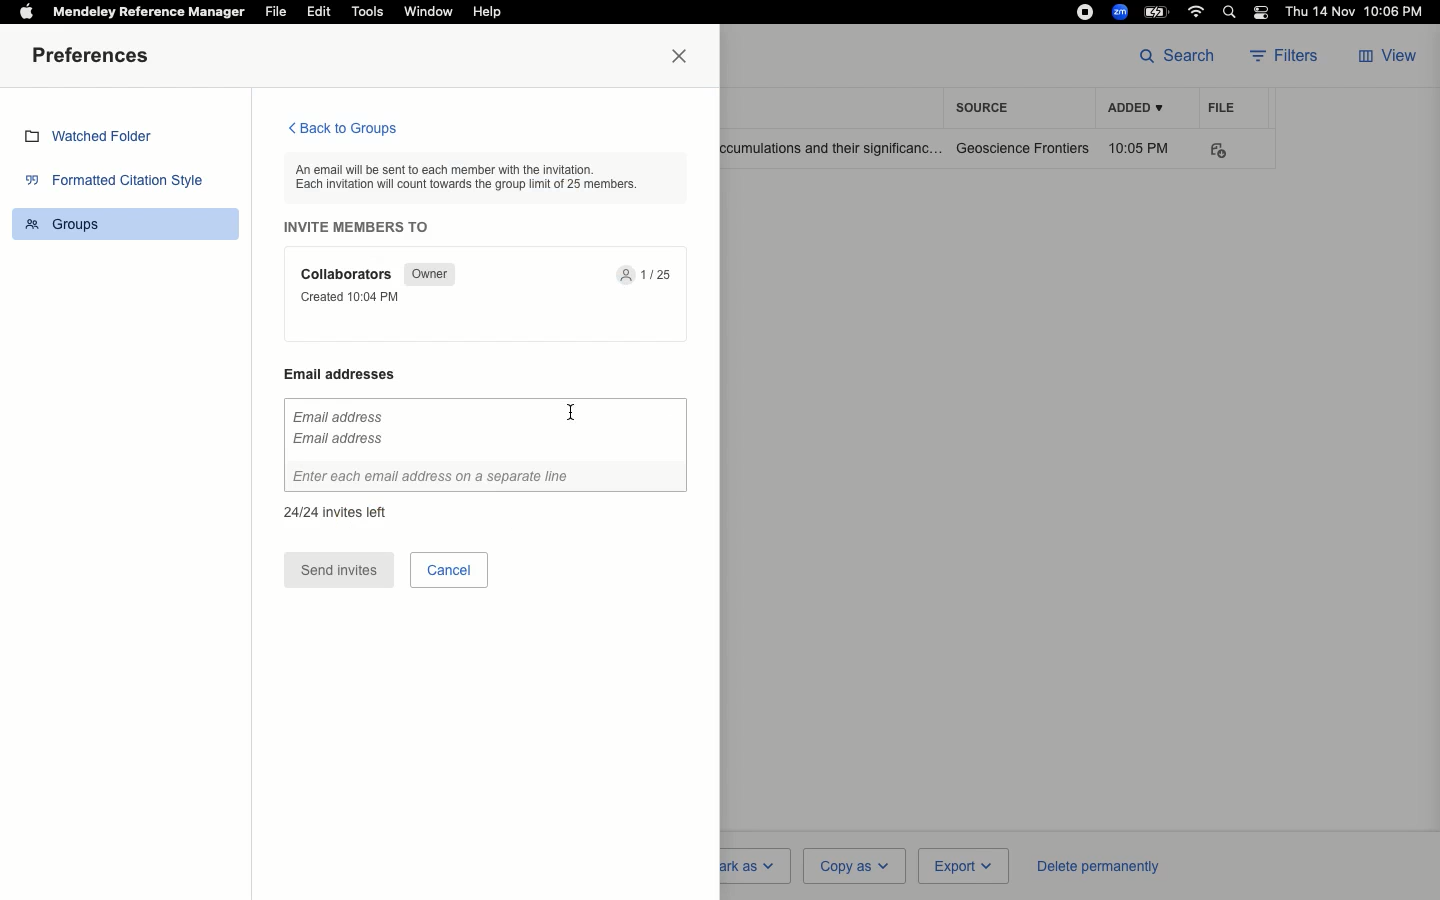  What do you see at coordinates (26, 10) in the screenshot?
I see `Apple logo` at bounding box center [26, 10].